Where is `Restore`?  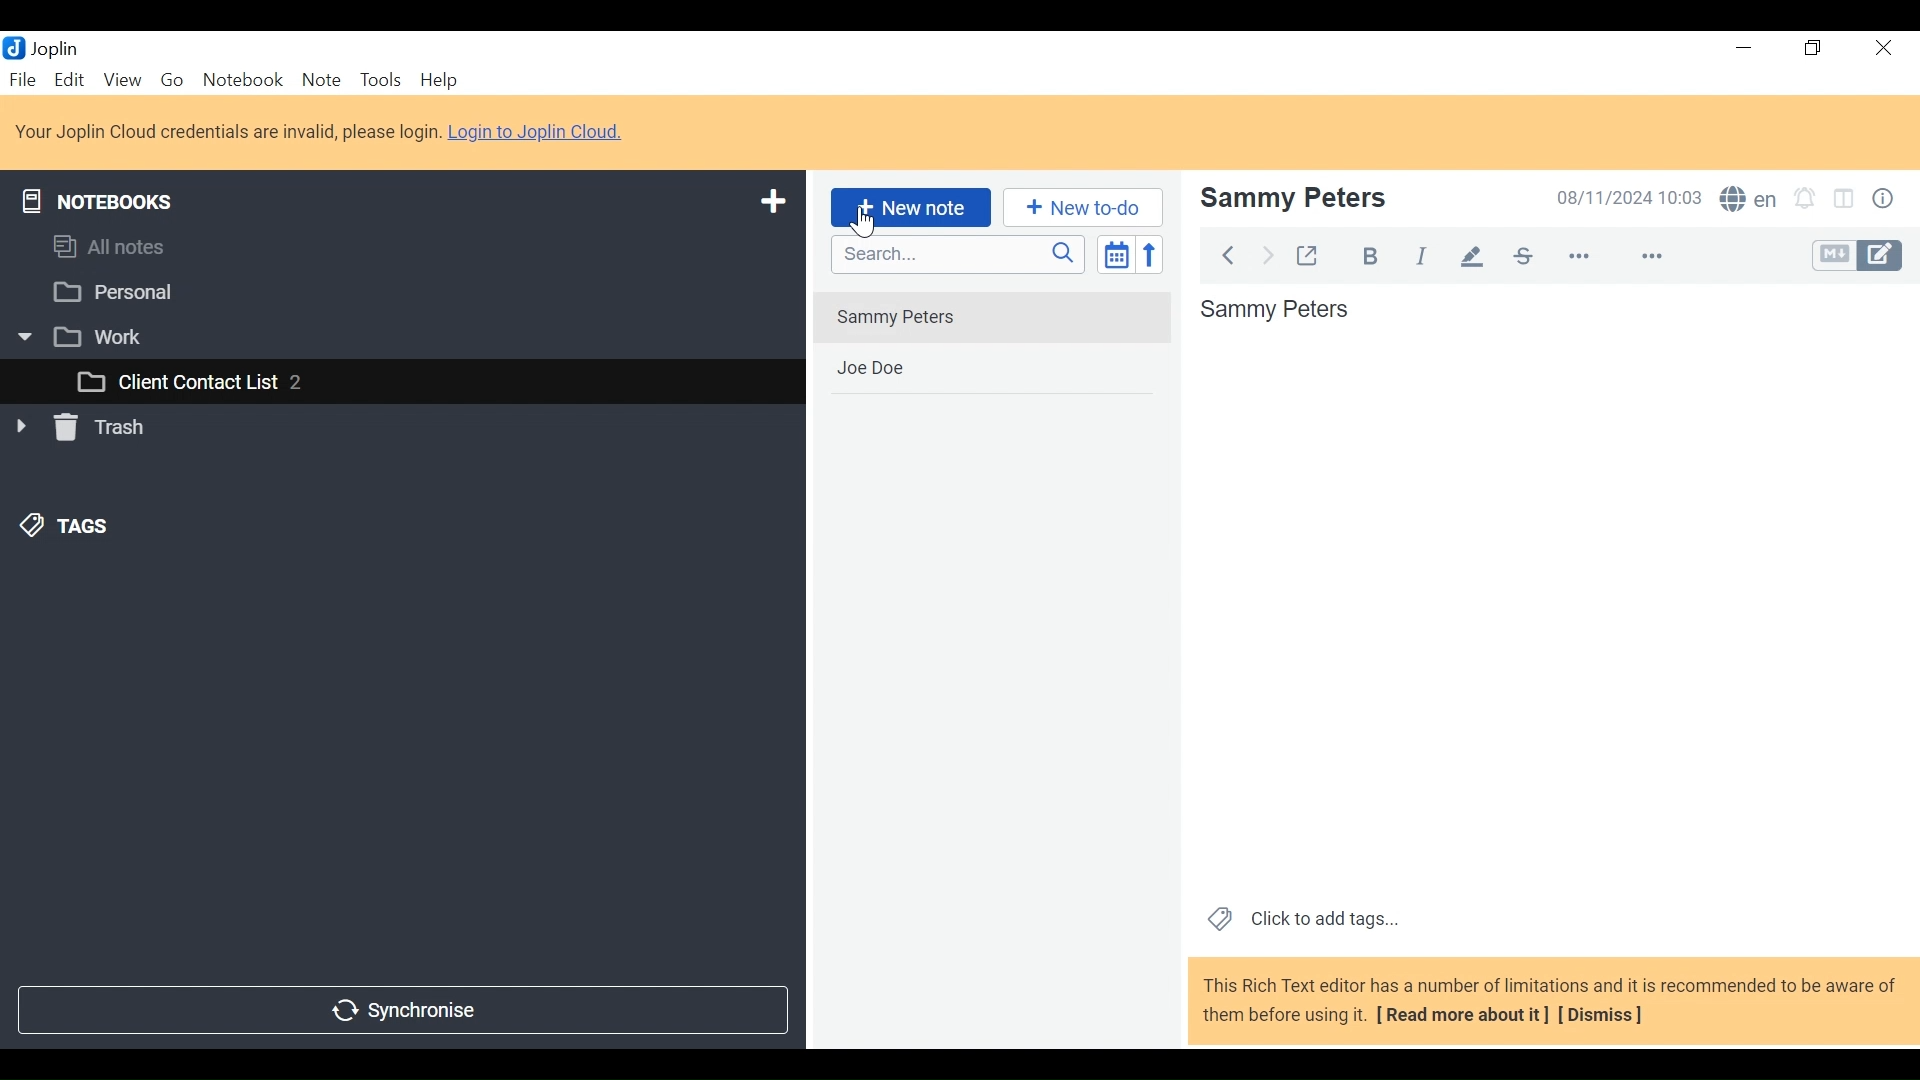
Restore is located at coordinates (1813, 48).